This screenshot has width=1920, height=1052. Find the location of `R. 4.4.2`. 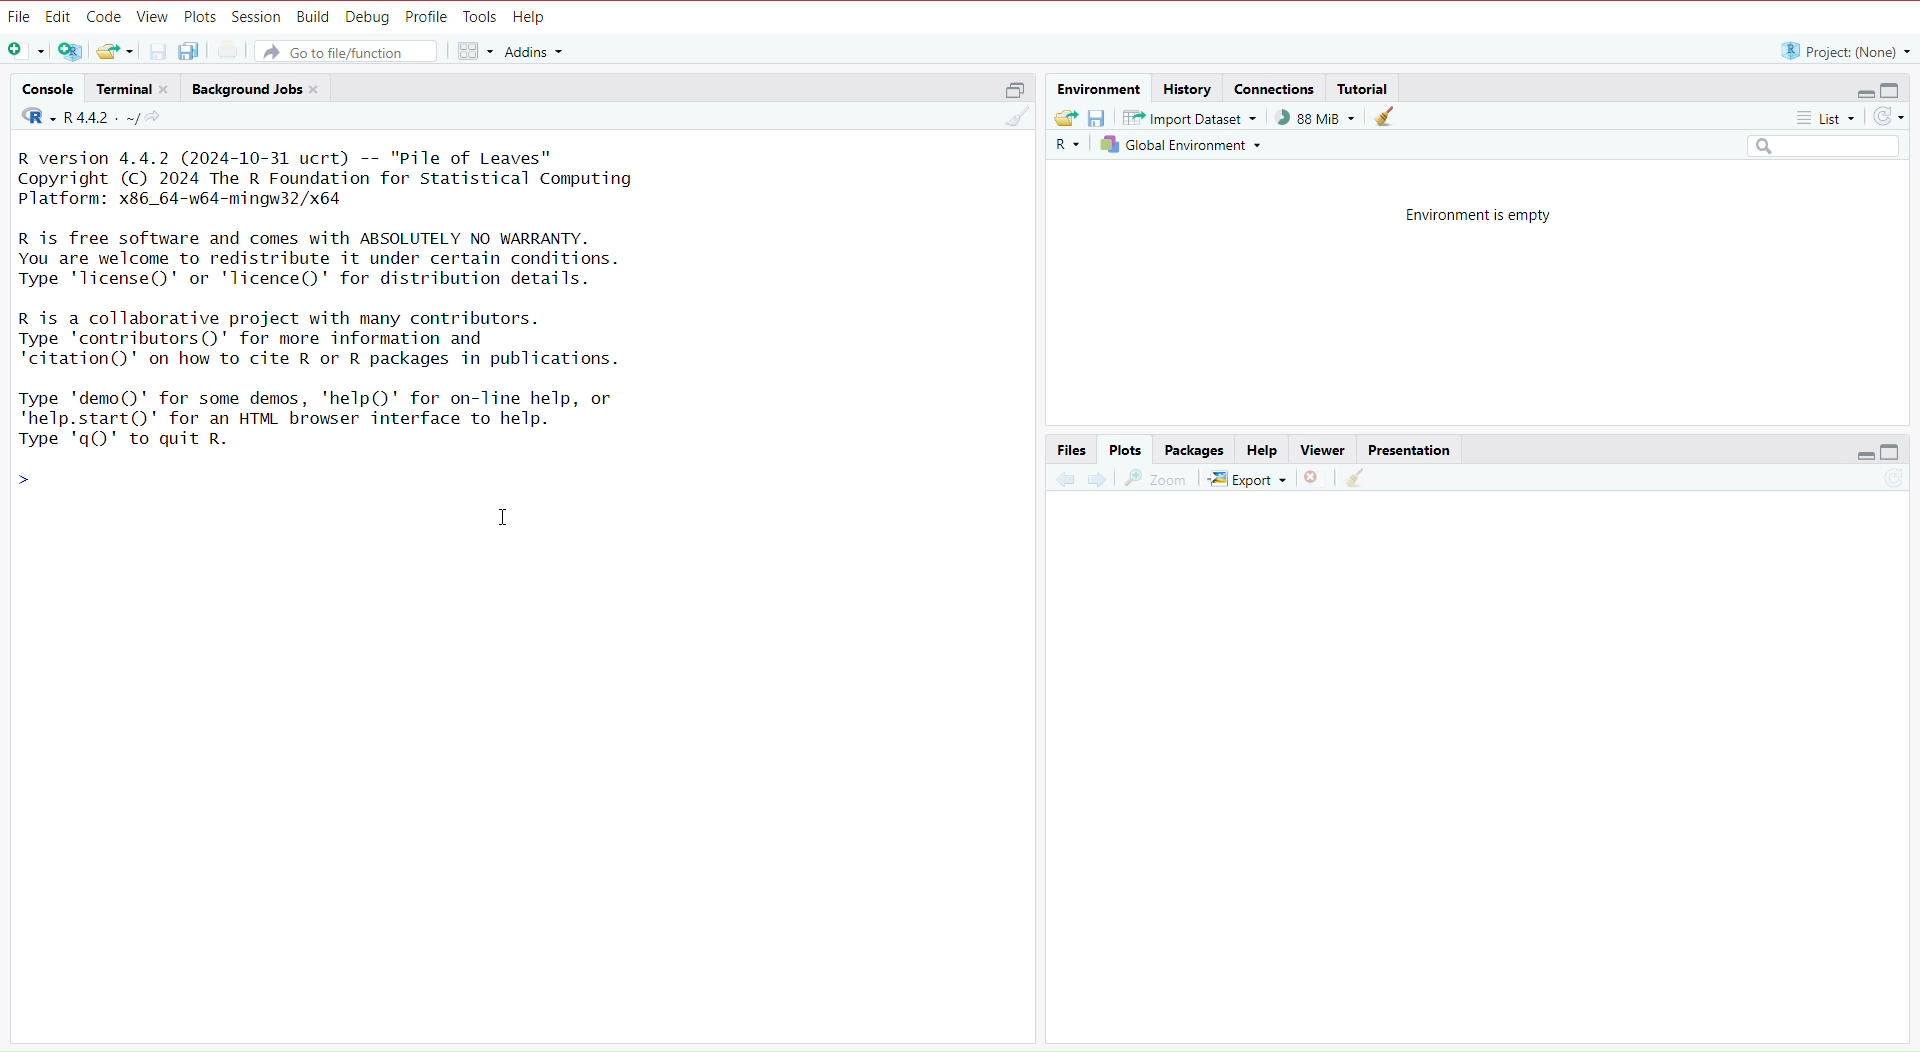

R. 4.4.2 is located at coordinates (76, 118).